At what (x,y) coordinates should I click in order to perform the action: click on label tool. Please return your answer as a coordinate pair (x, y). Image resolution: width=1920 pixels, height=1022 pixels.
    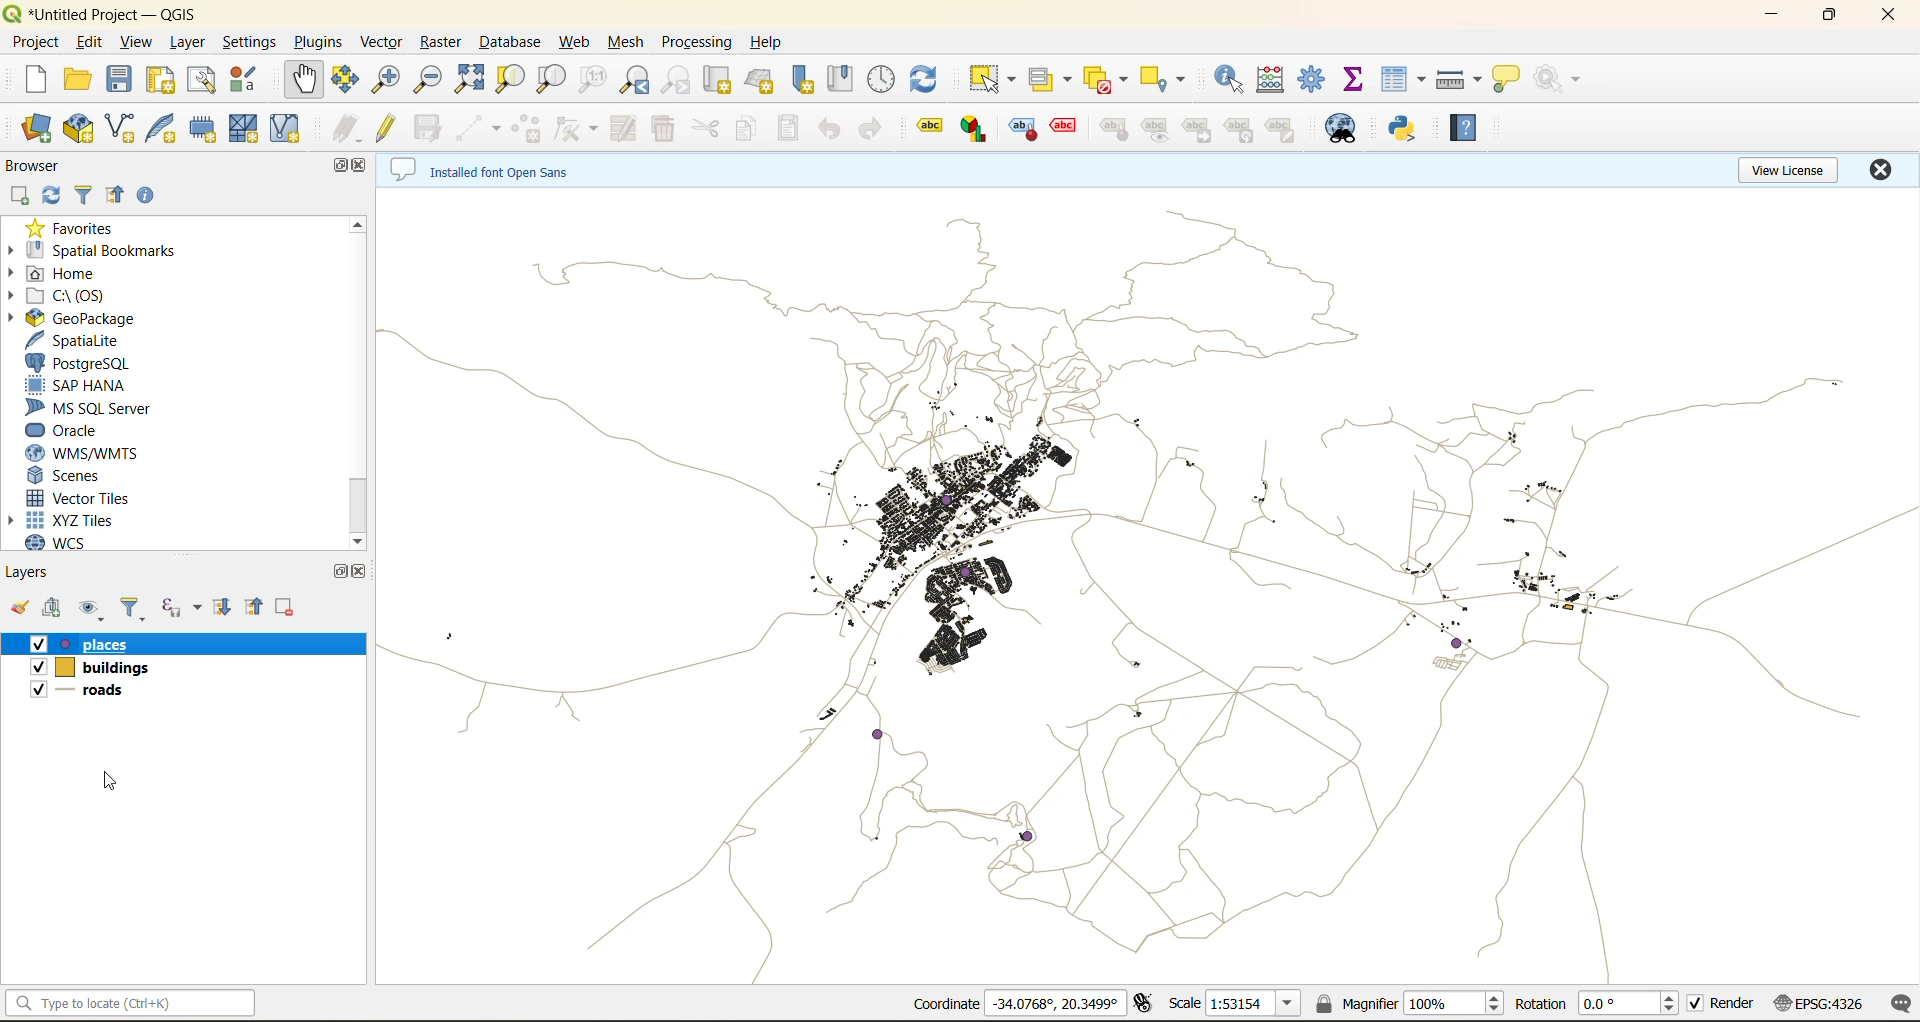
    Looking at the image, I should click on (1064, 126).